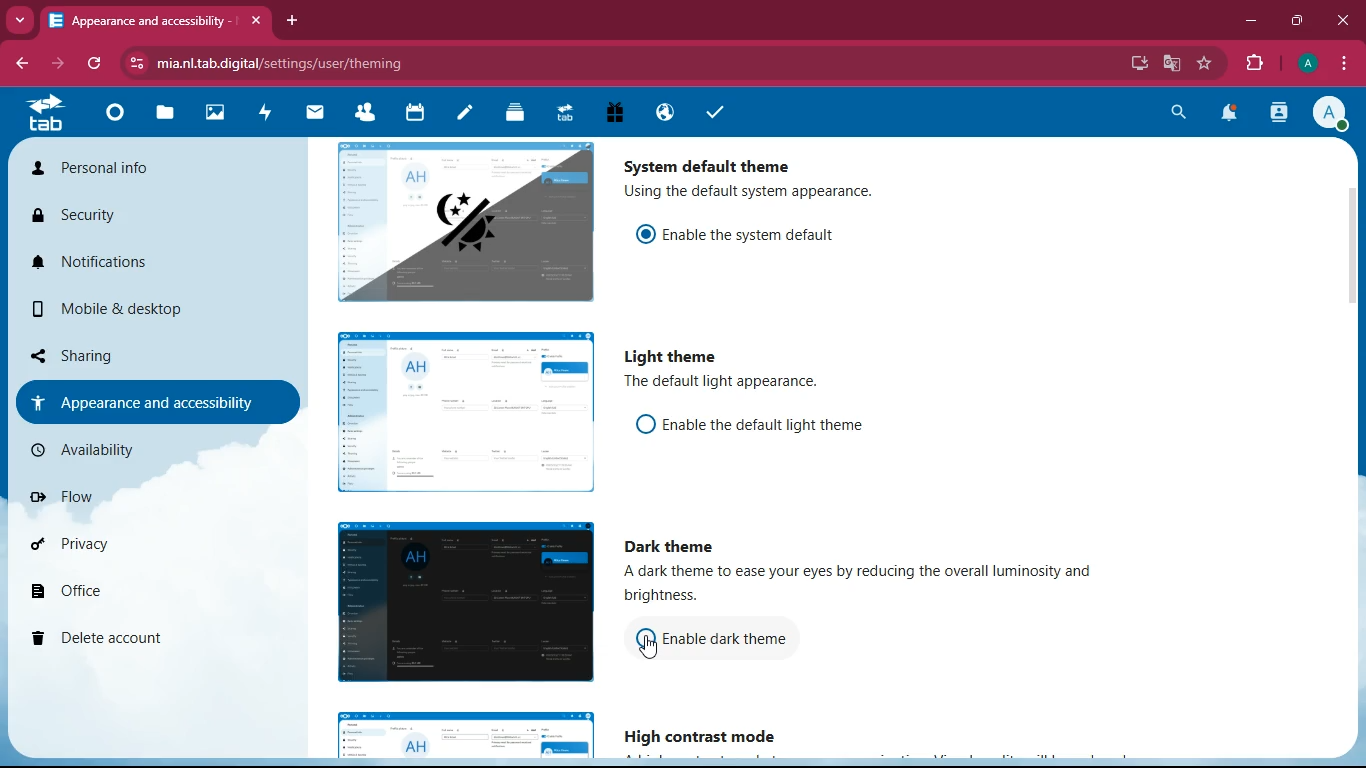 This screenshot has height=768, width=1366. I want to click on sharing, so click(132, 351).